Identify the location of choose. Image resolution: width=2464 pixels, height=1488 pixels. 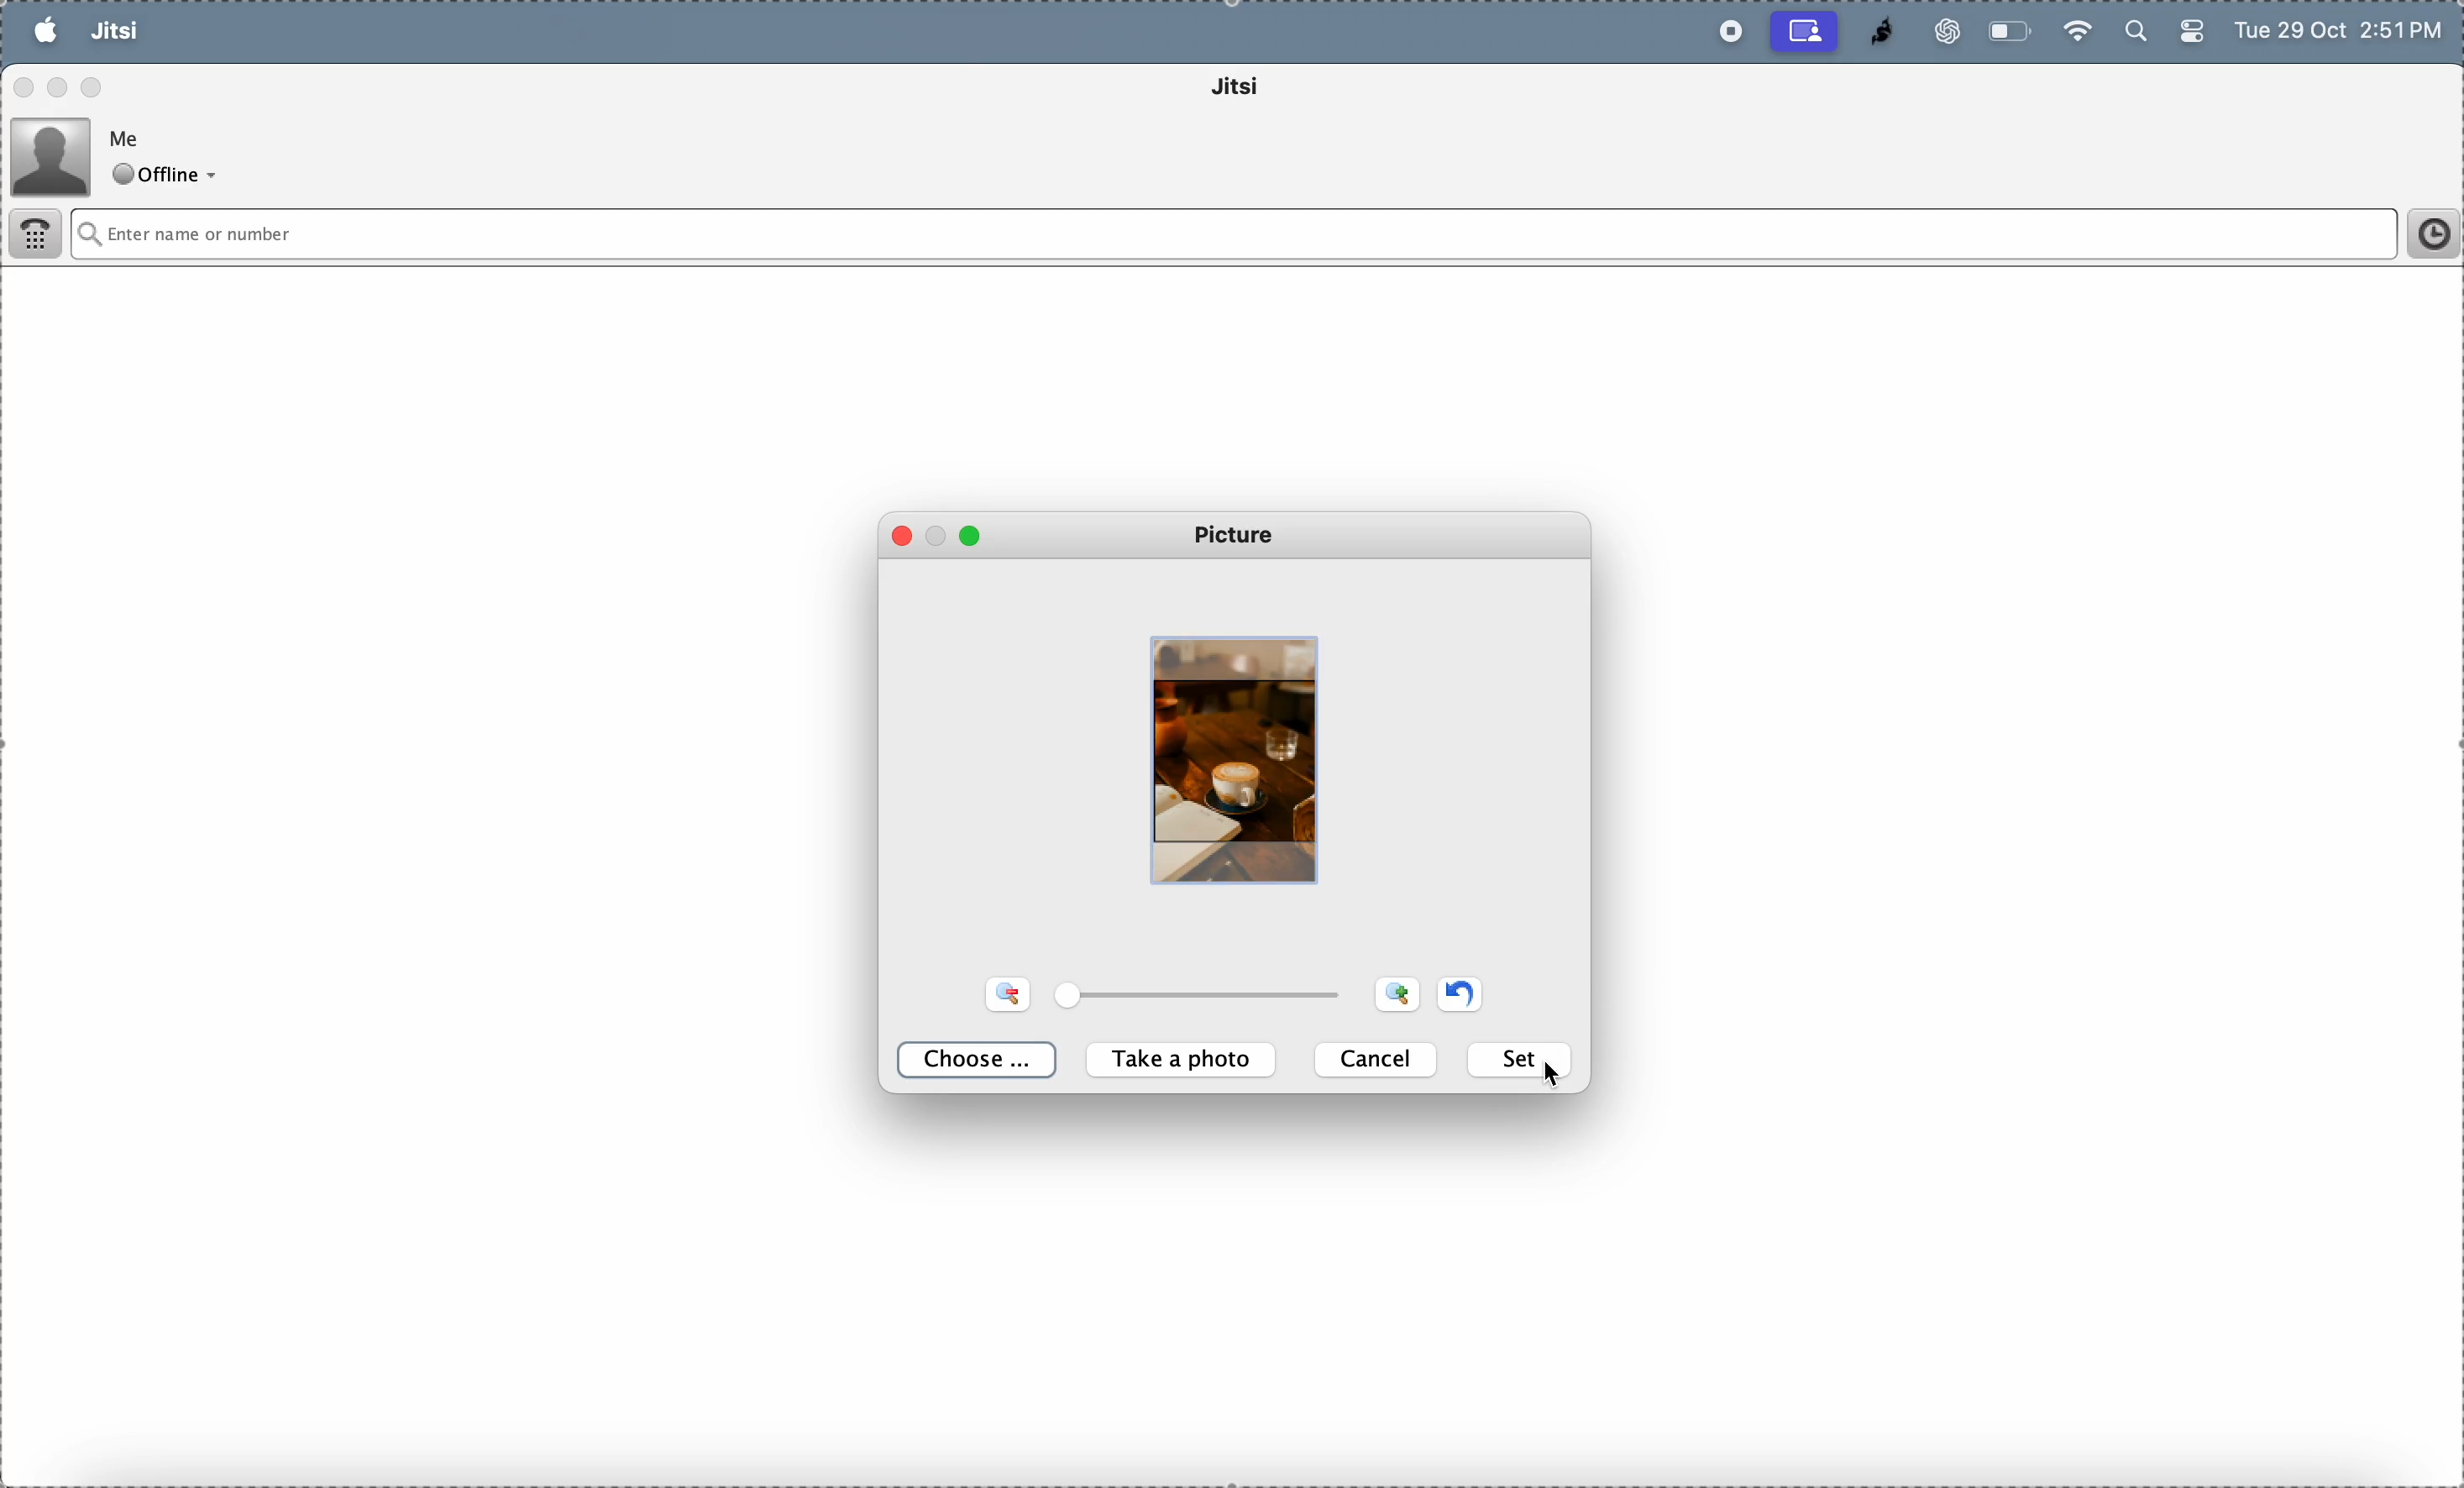
(982, 1061).